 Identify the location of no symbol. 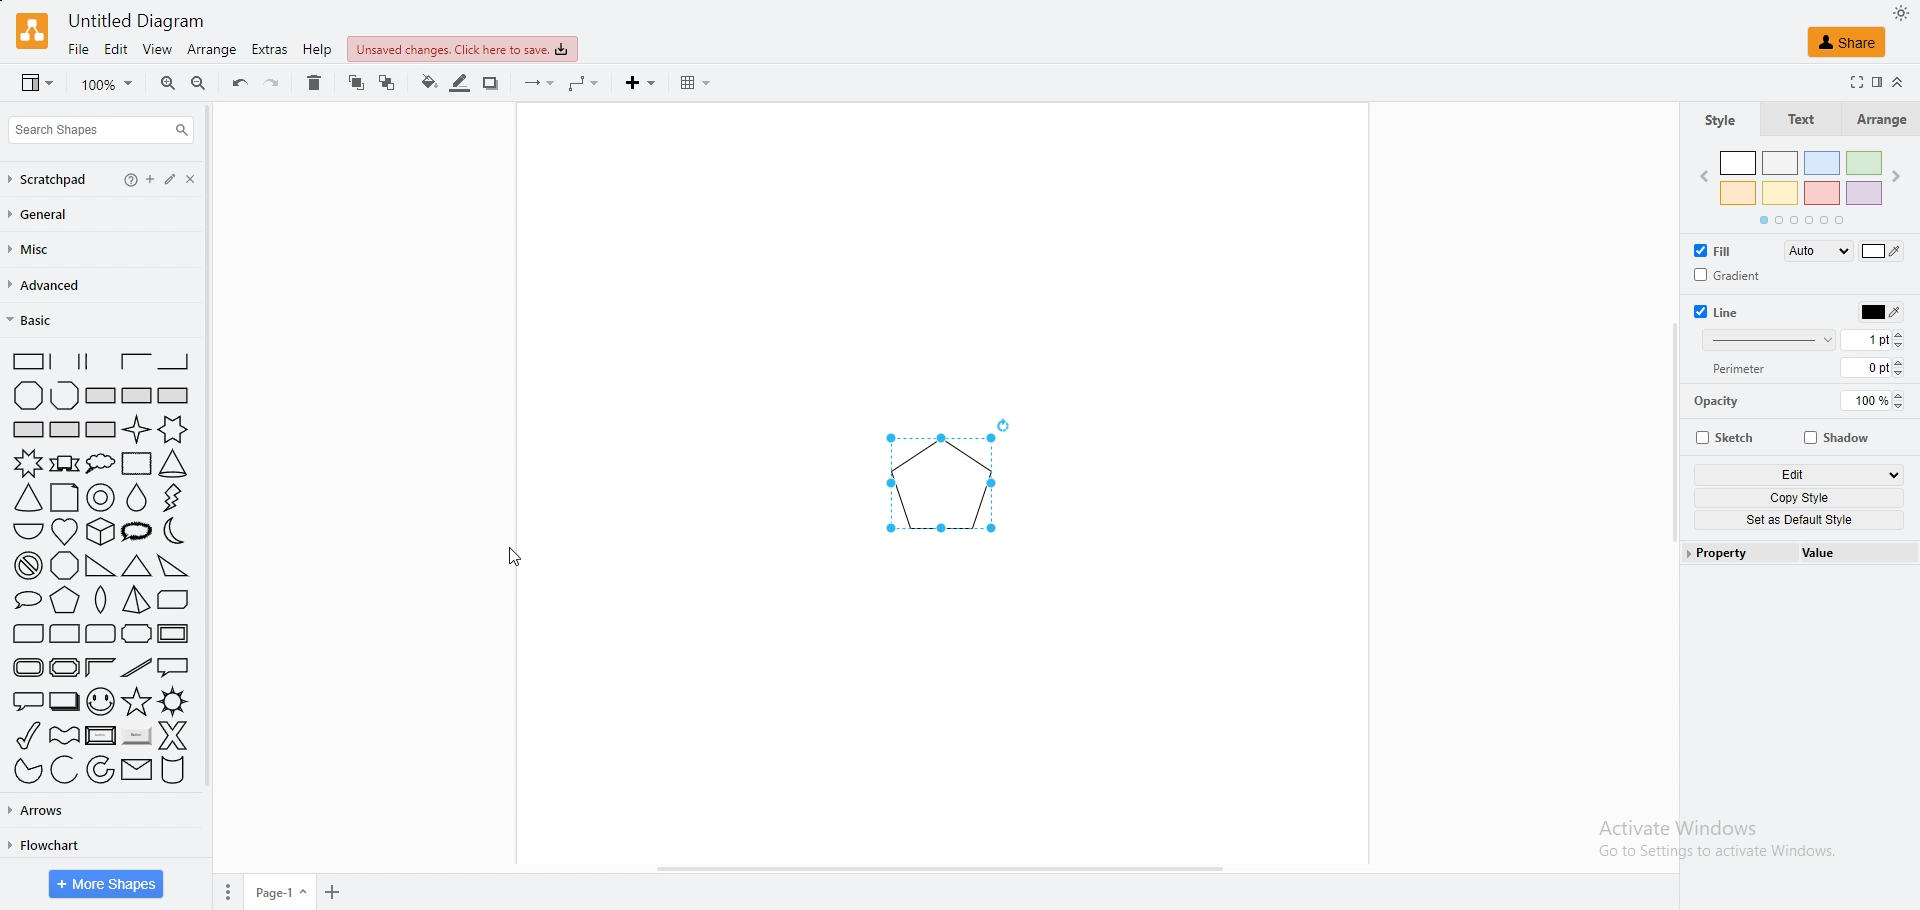
(25, 566).